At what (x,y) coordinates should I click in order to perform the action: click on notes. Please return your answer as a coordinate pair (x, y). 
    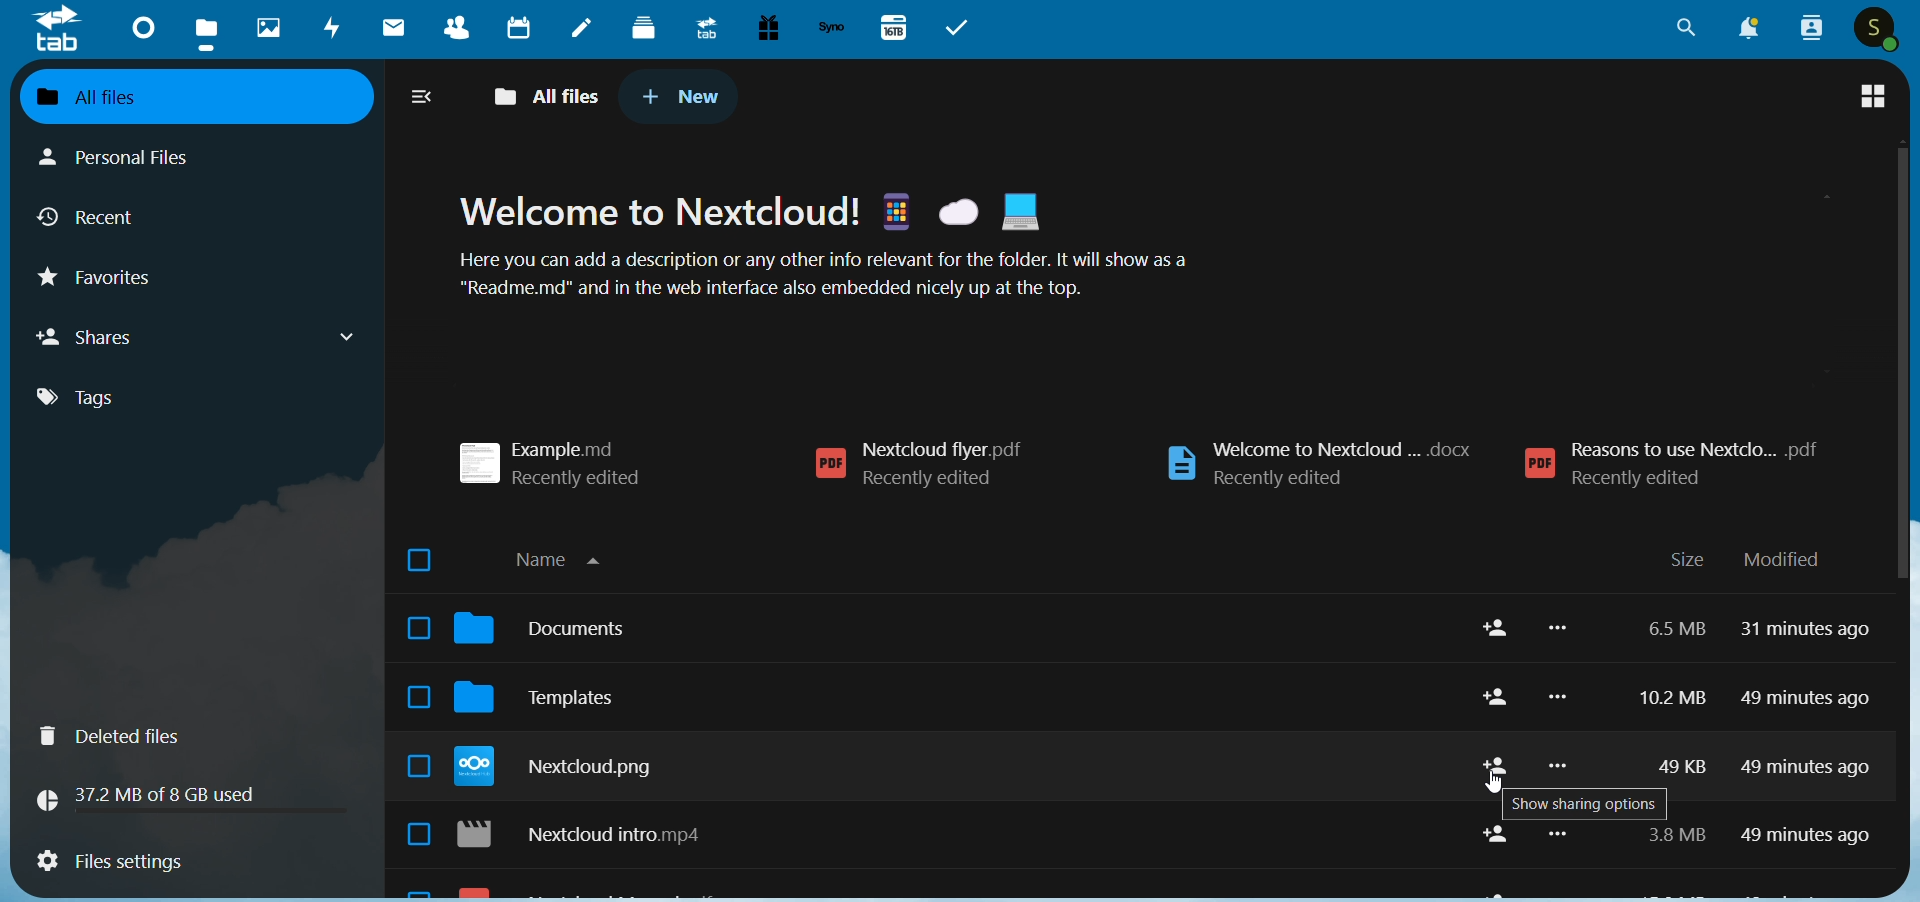
    Looking at the image, I should click on (582, 30).